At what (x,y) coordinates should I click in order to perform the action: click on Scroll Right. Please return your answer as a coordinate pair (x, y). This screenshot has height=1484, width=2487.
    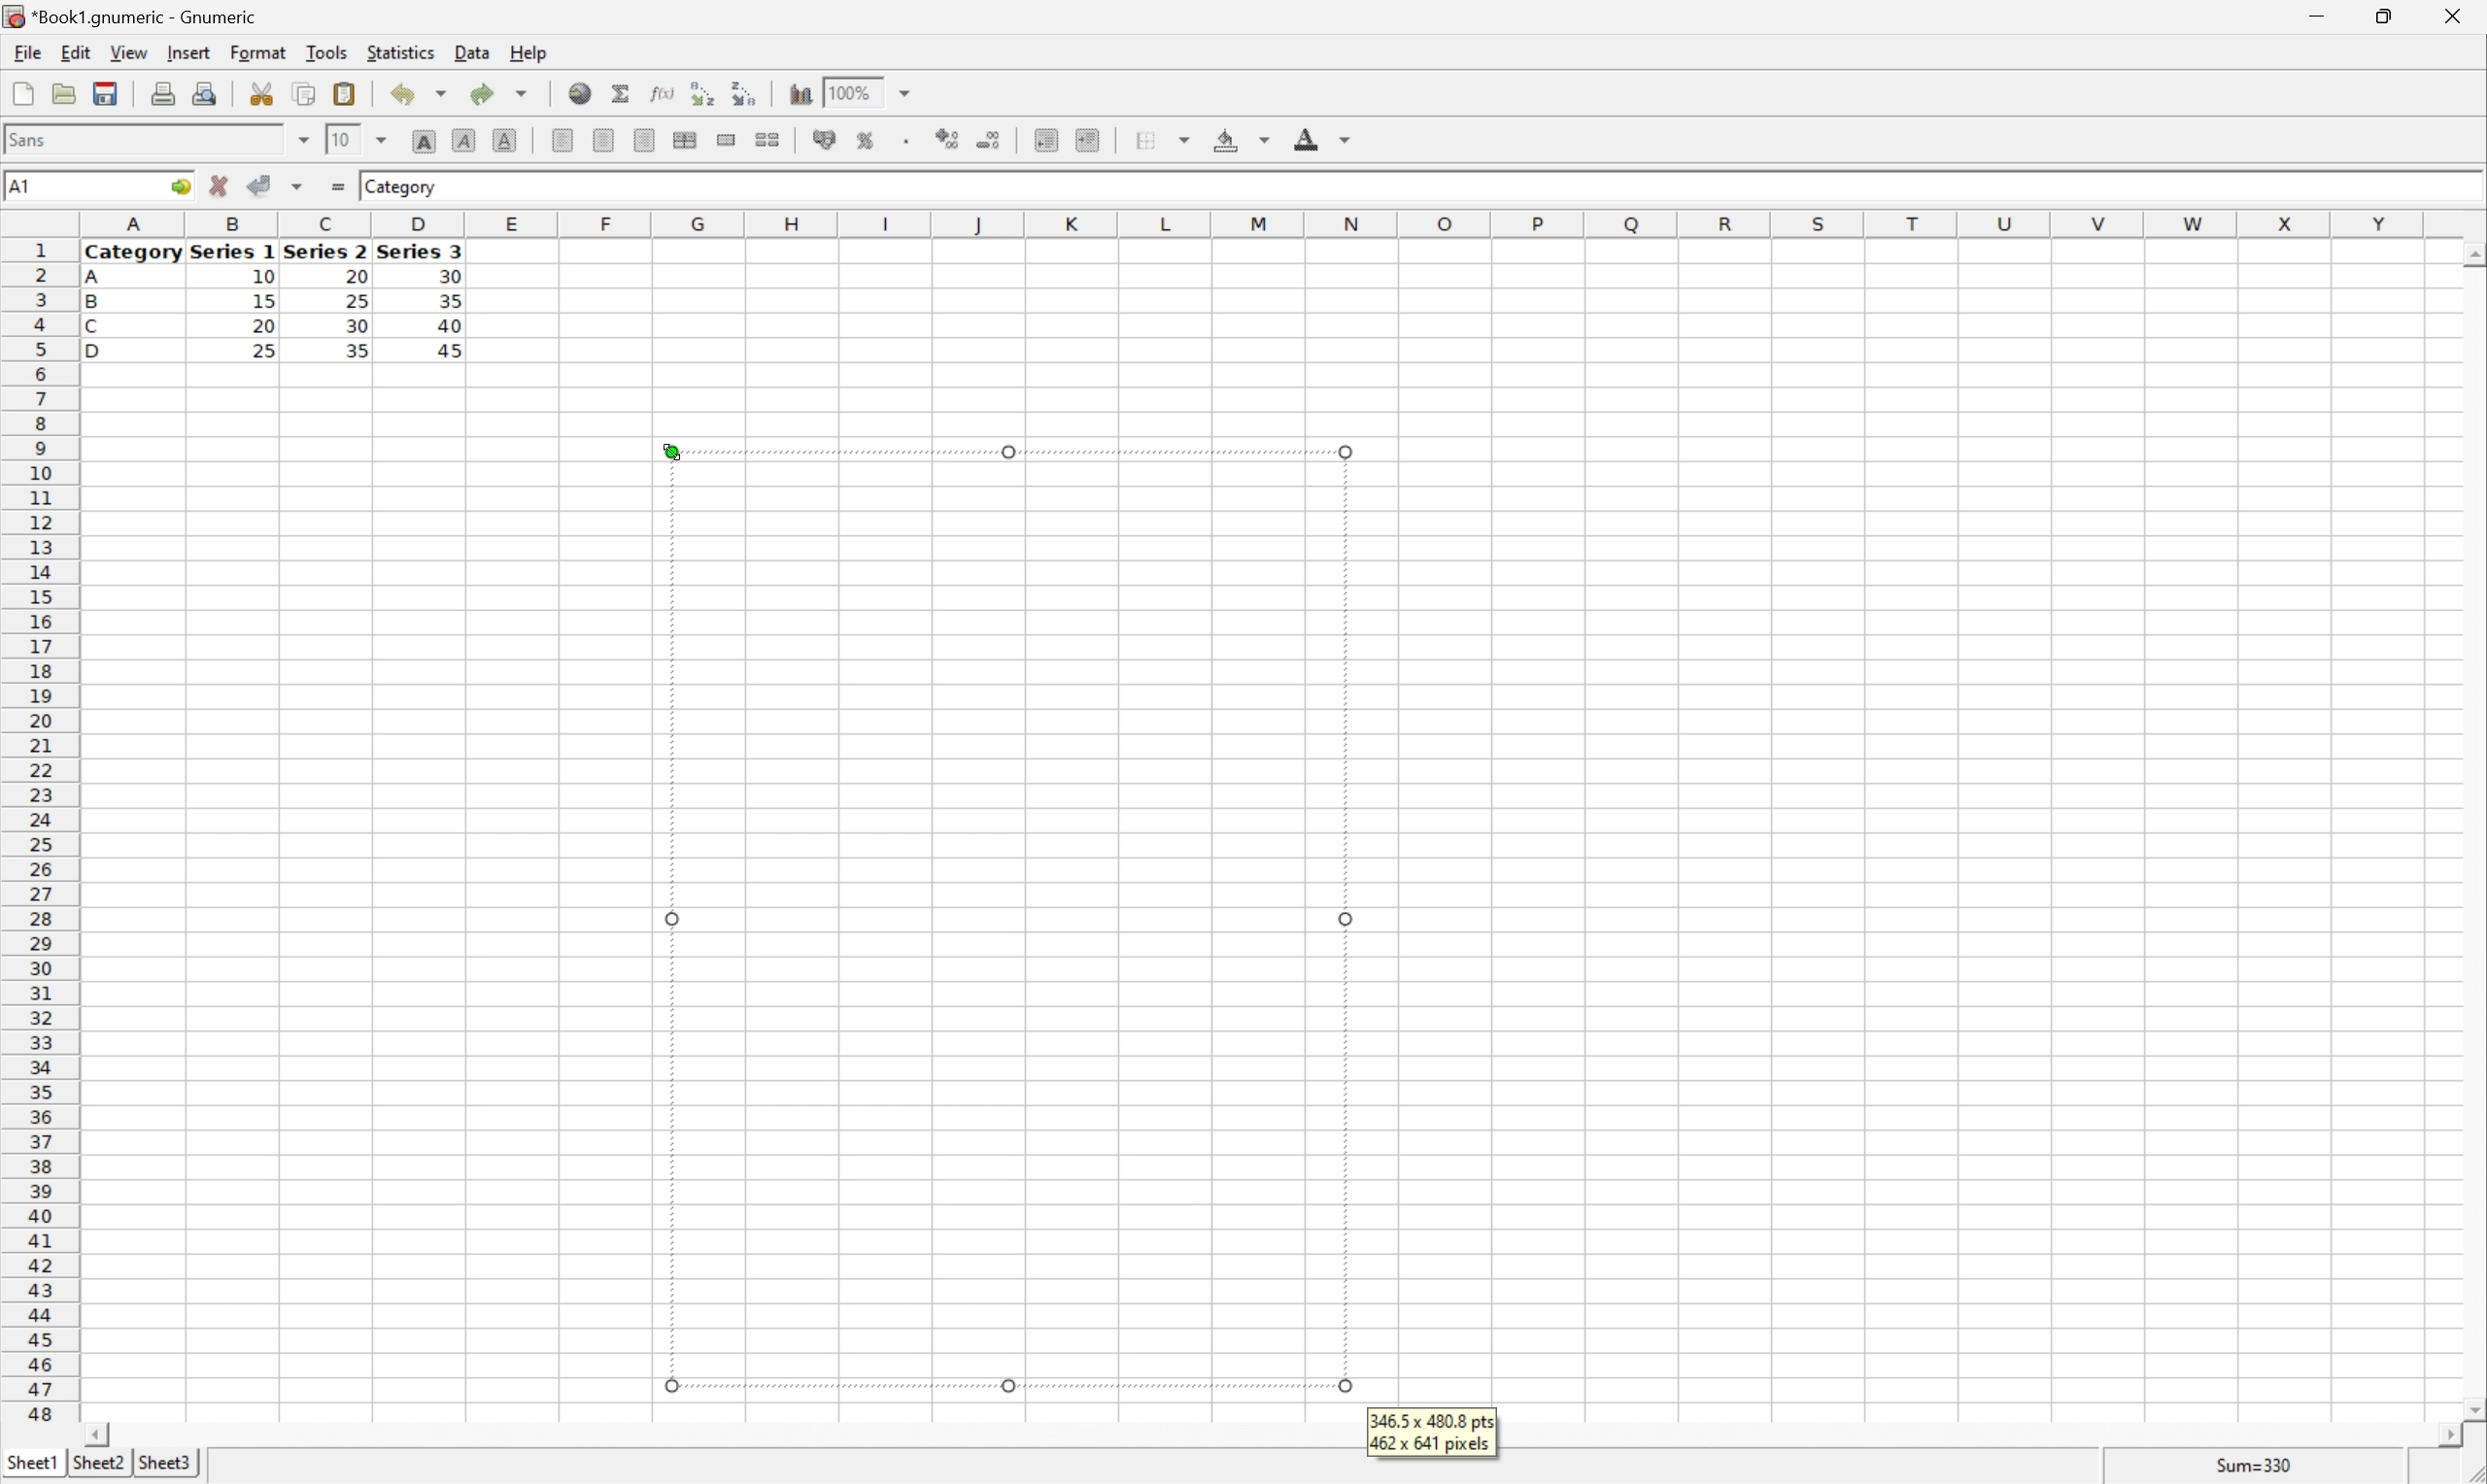
    Looking at the image, I should click on (2442, 1437).